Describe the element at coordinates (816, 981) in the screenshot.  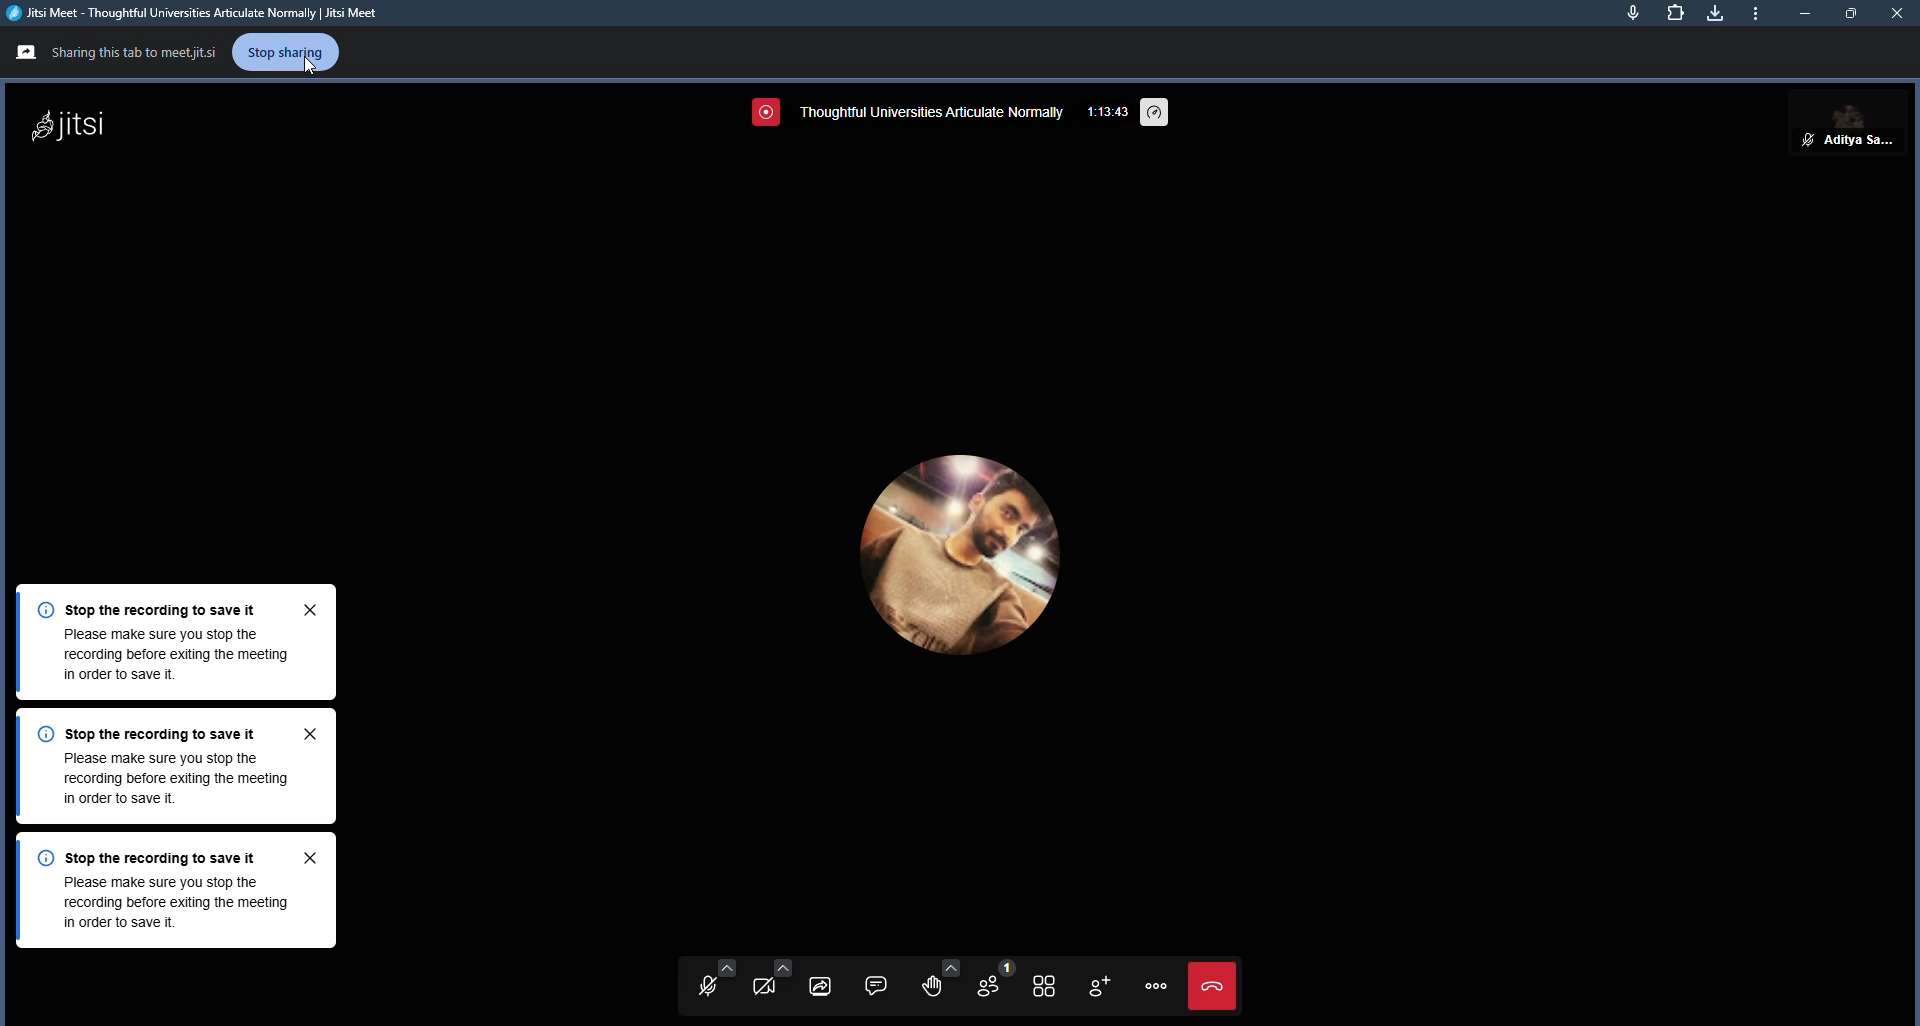
I see `start screen sharing` at that location.